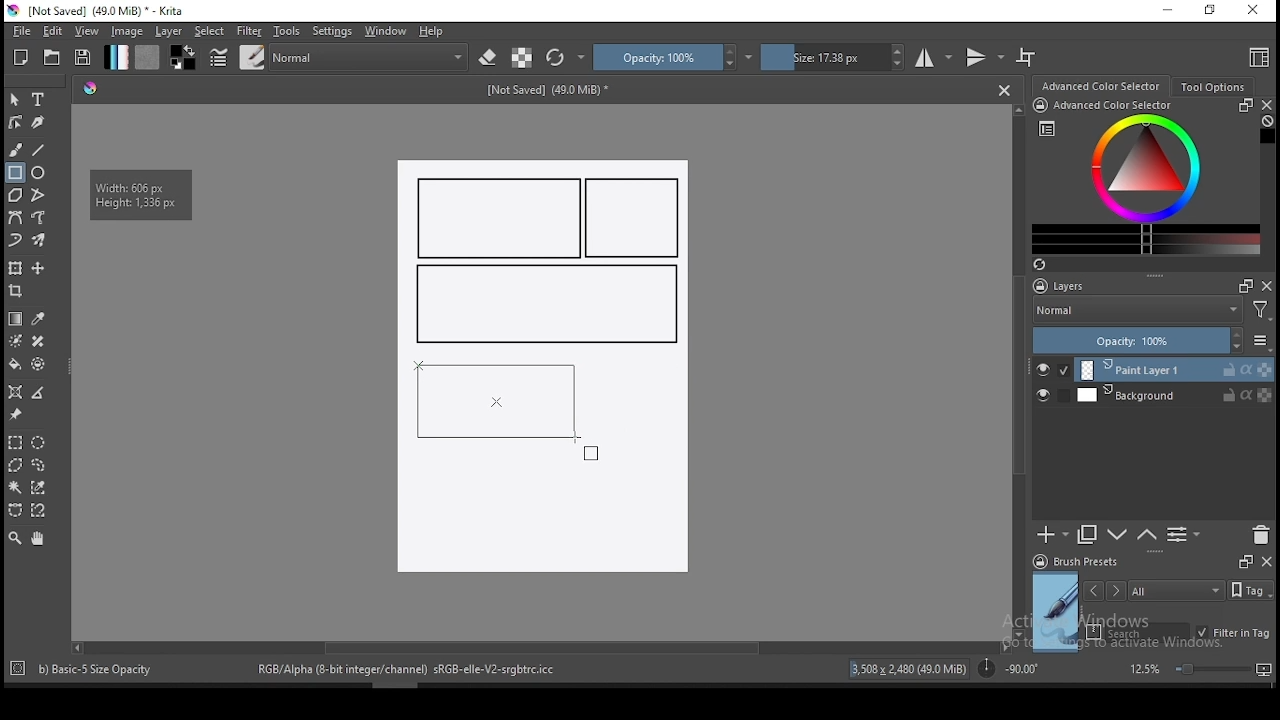  What do you see at coordinates (673, 57) in the screenshot?
I see `opacity` at bounding box center [673, 57].